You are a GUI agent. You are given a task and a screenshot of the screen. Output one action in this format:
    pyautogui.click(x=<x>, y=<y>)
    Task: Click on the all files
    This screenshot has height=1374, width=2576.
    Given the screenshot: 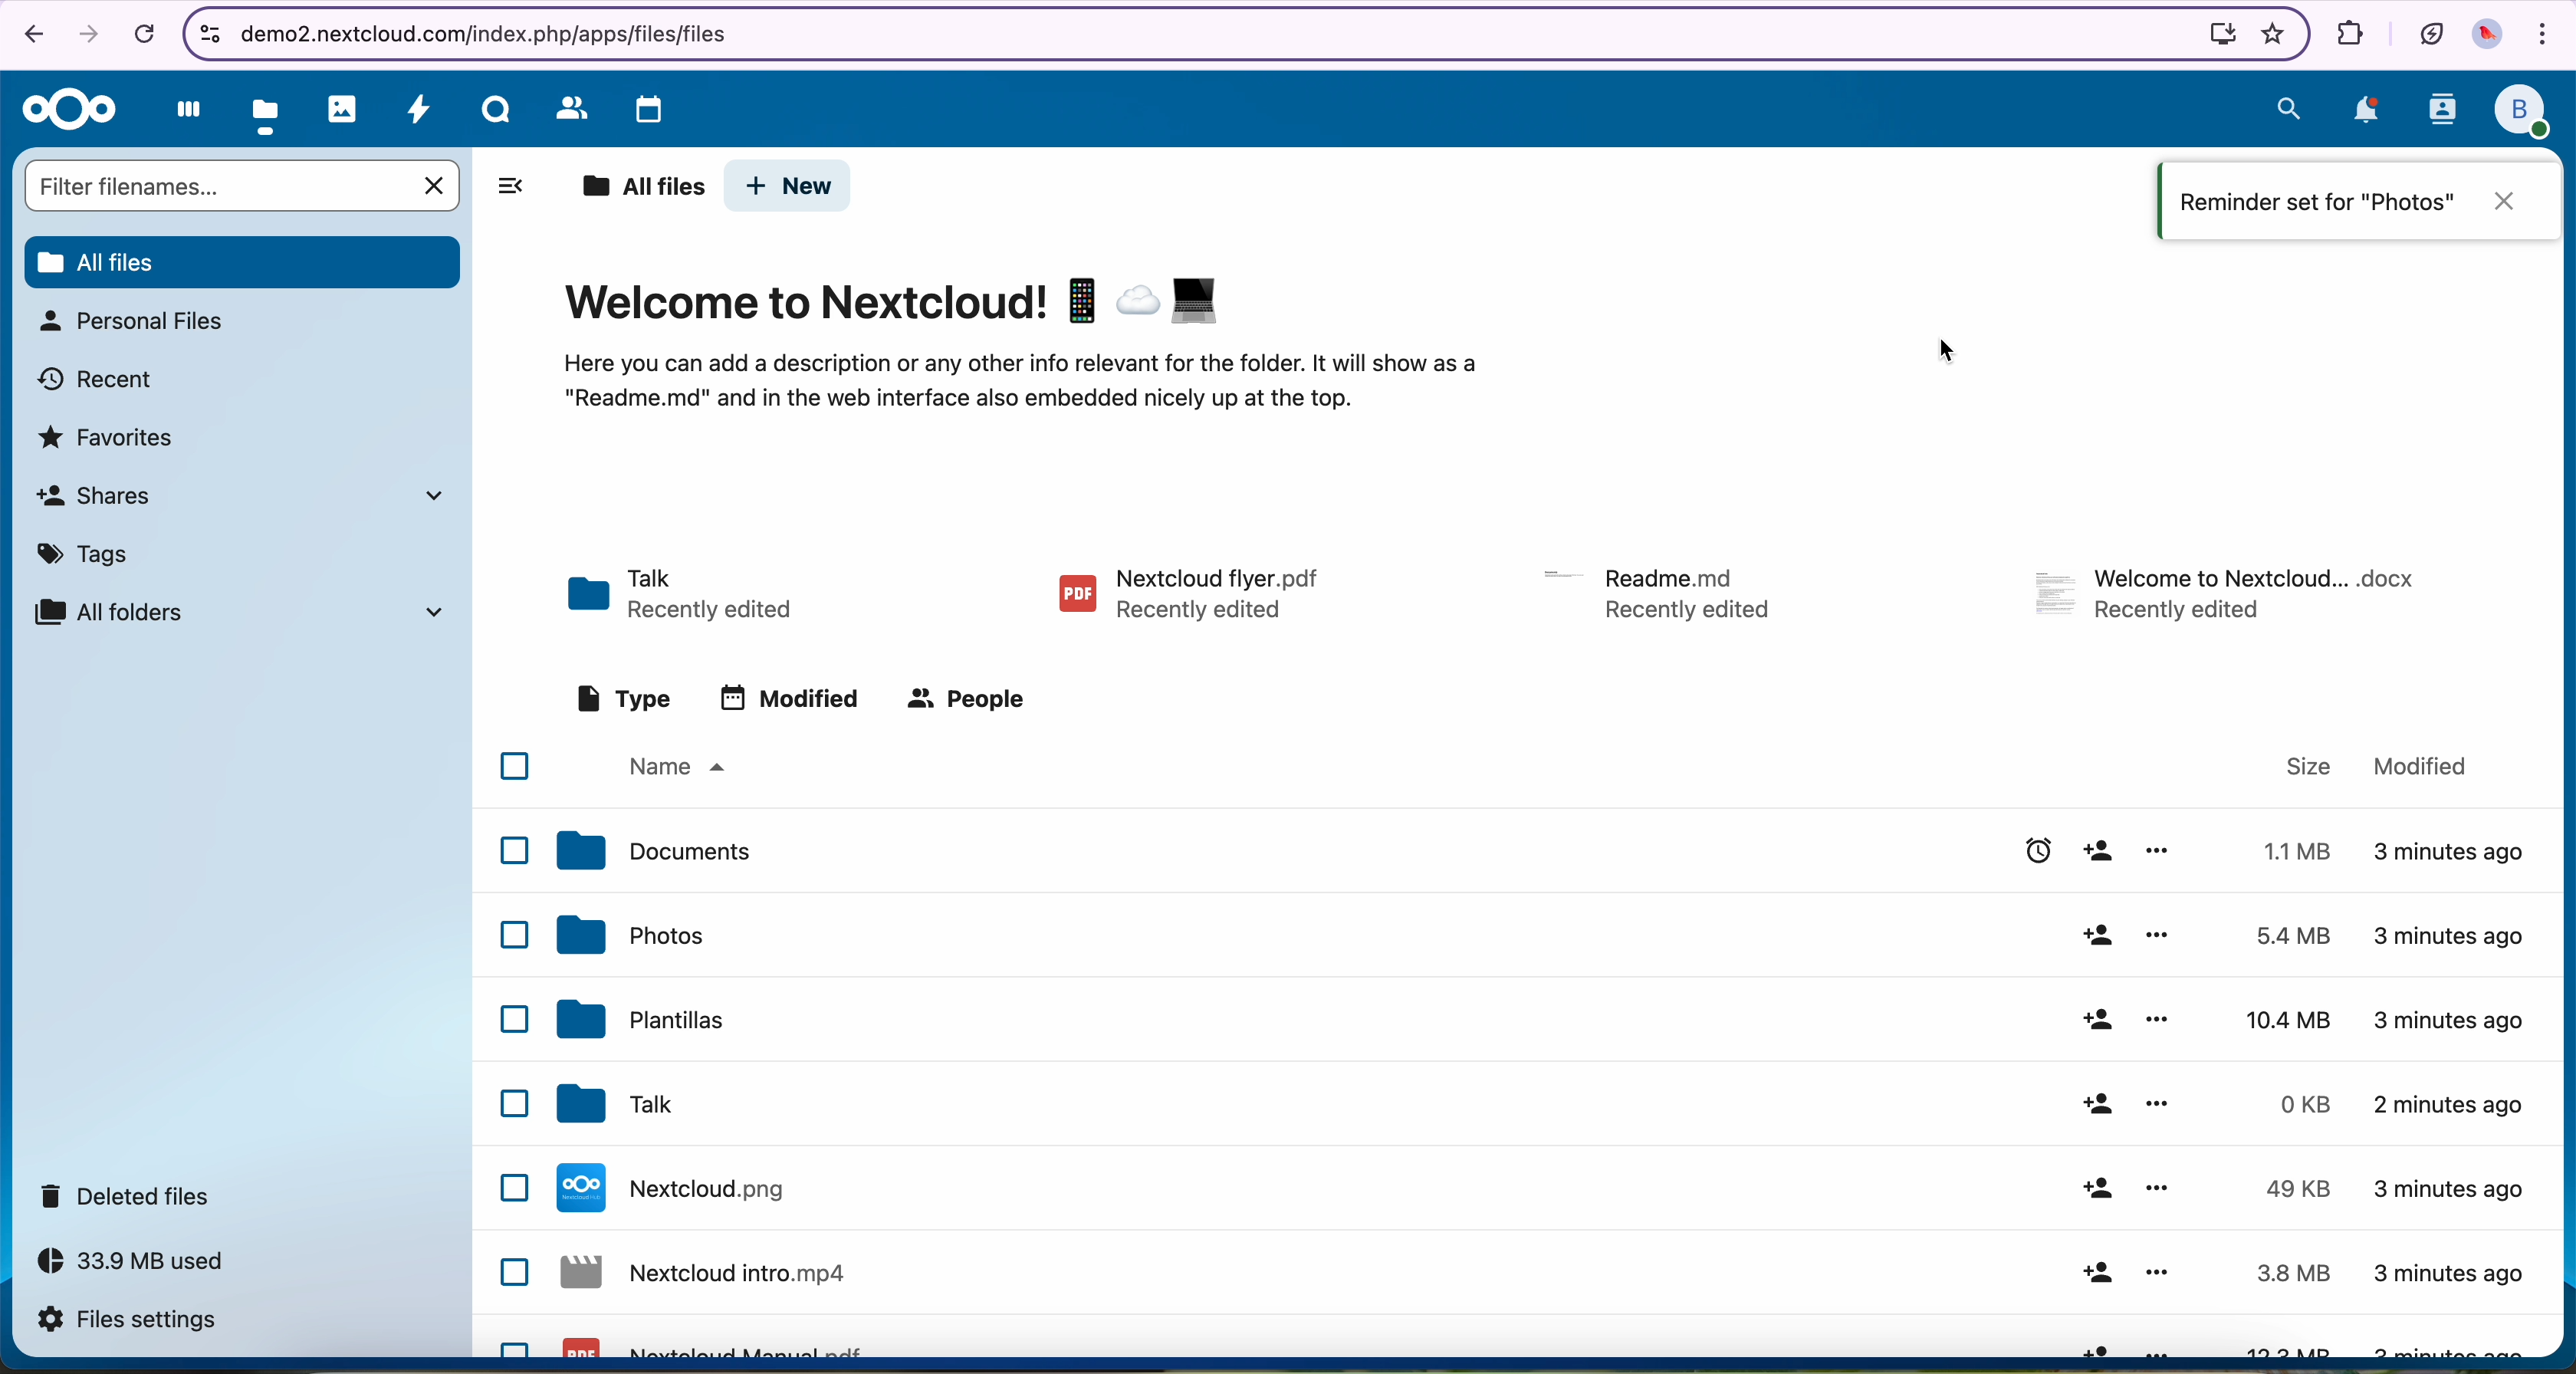 What is the action you would take?
    pyautogui.click(x=243, y=263)
    